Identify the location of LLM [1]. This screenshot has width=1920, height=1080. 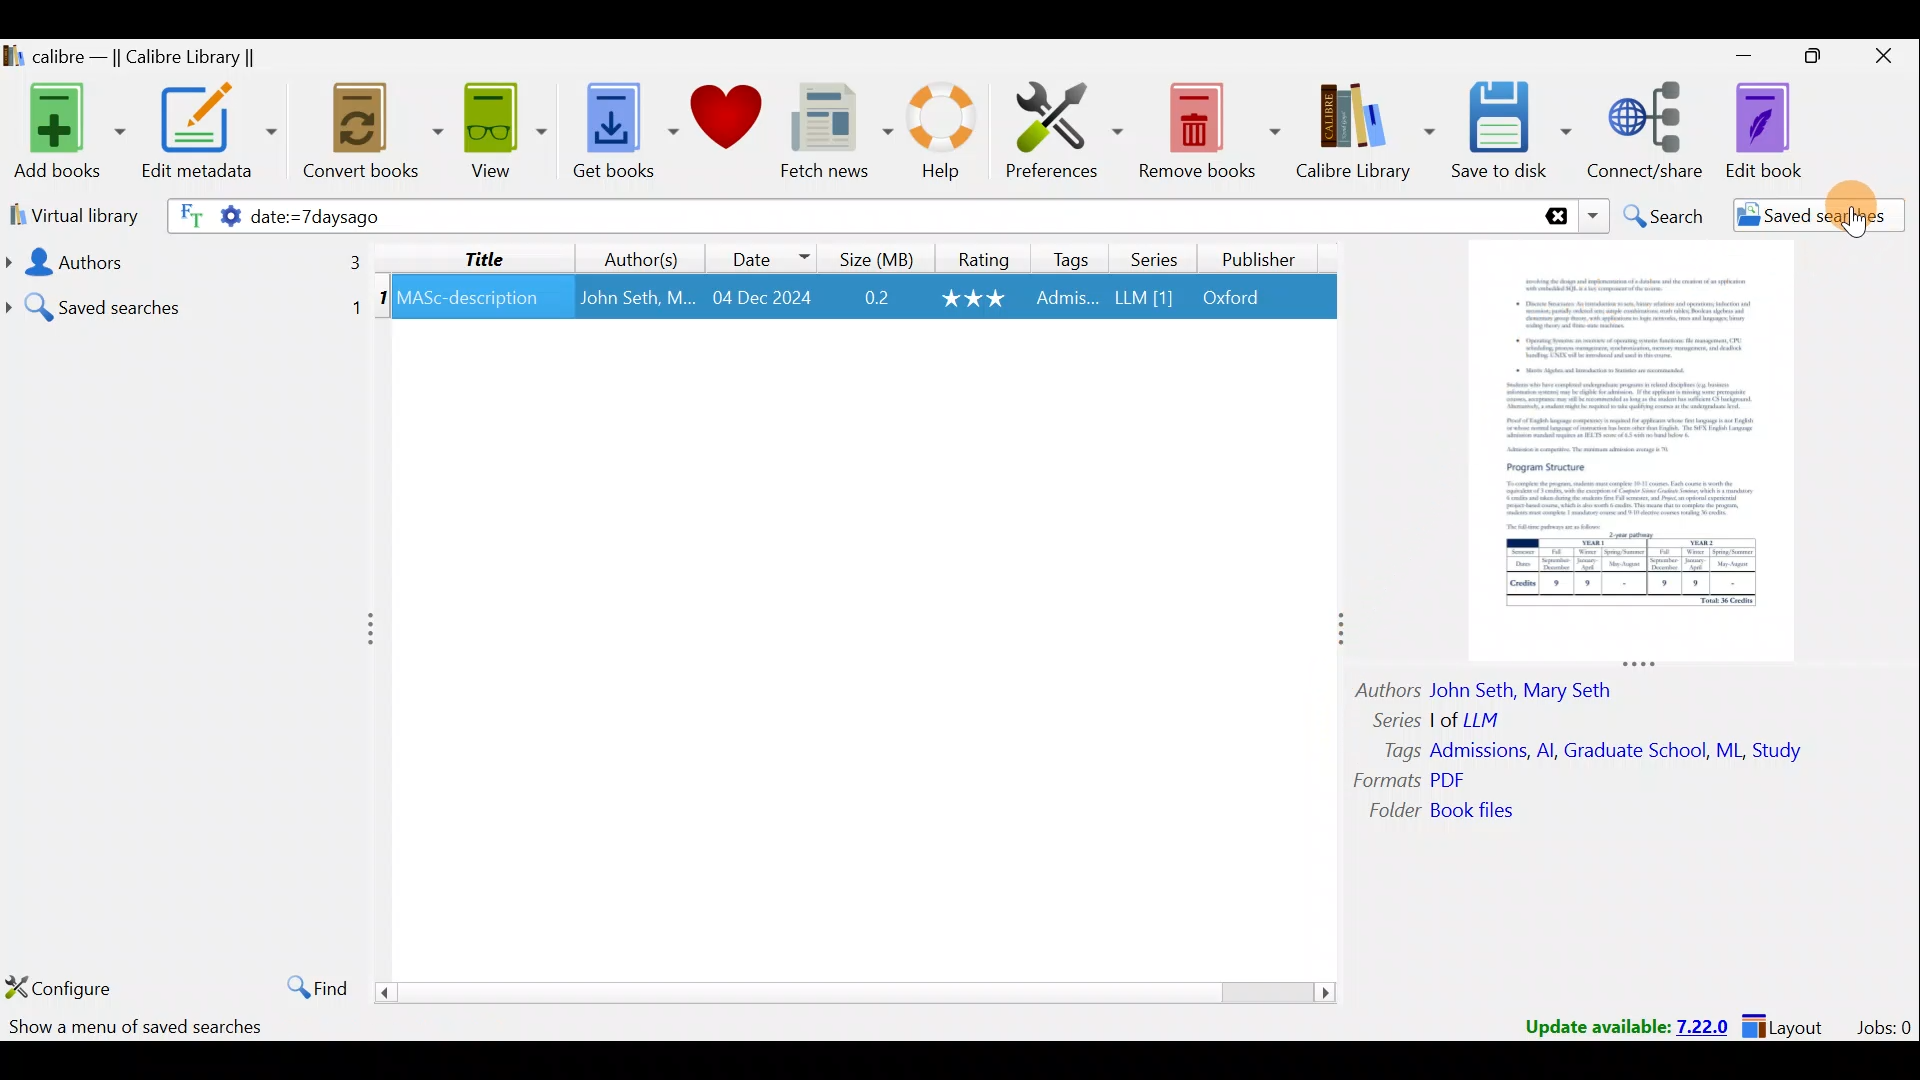
(1142, 301).